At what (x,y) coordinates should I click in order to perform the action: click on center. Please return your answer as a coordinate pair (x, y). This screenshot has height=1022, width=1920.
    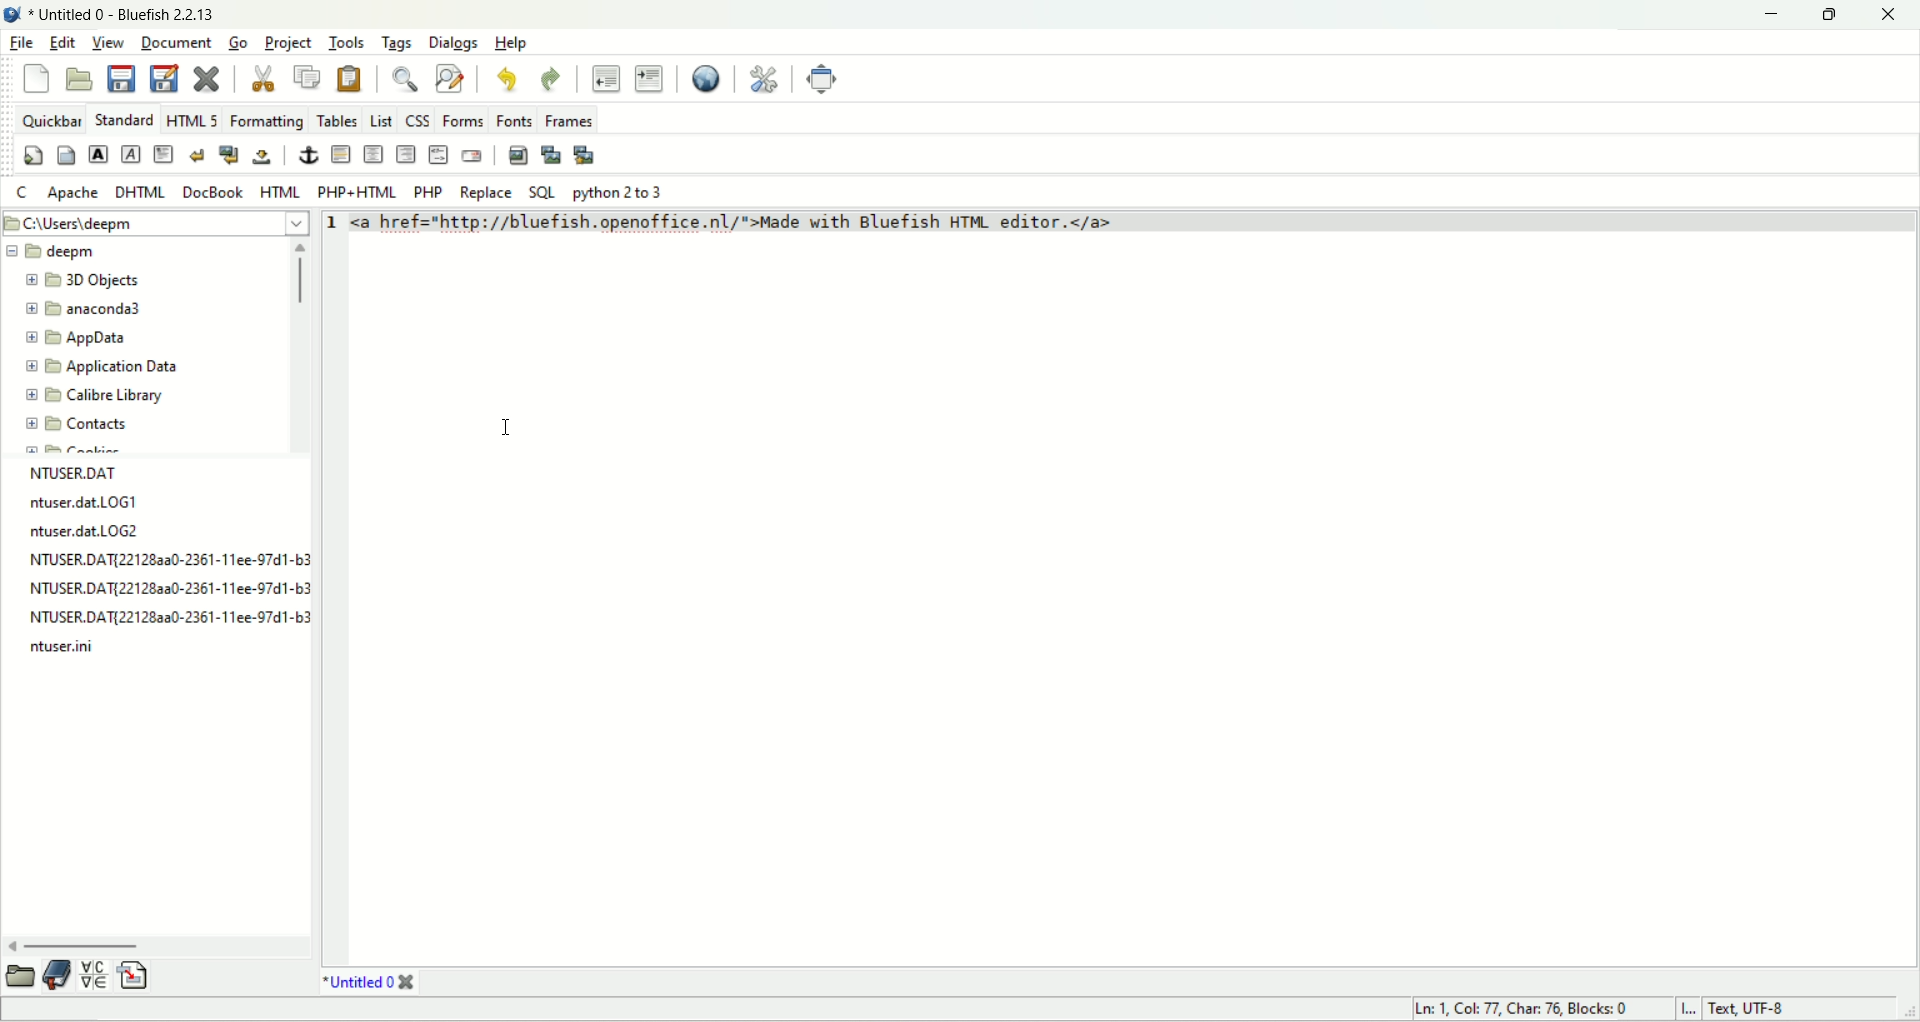
    Looking at the image, I should click on (374, 154).